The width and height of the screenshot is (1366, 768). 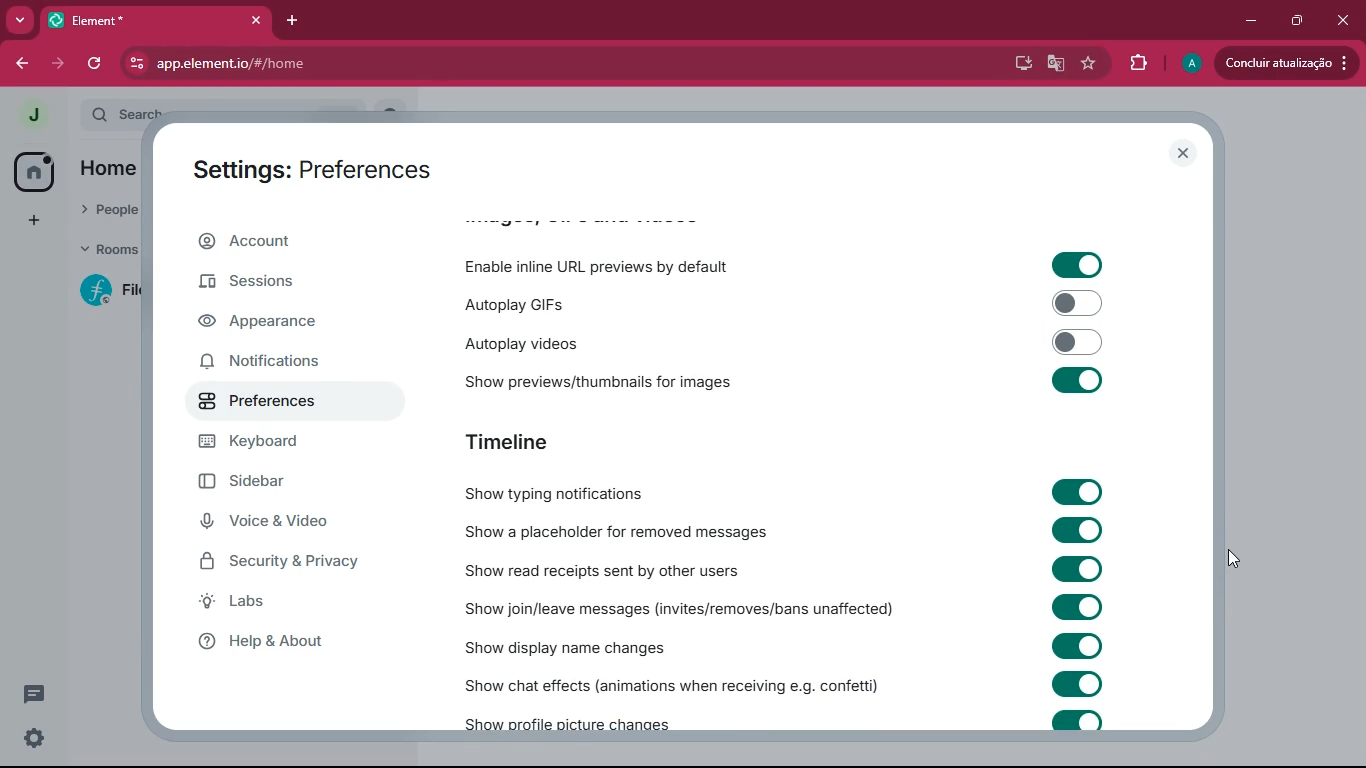 I want to click on toggle on/off, so click(x=1077, y=720).